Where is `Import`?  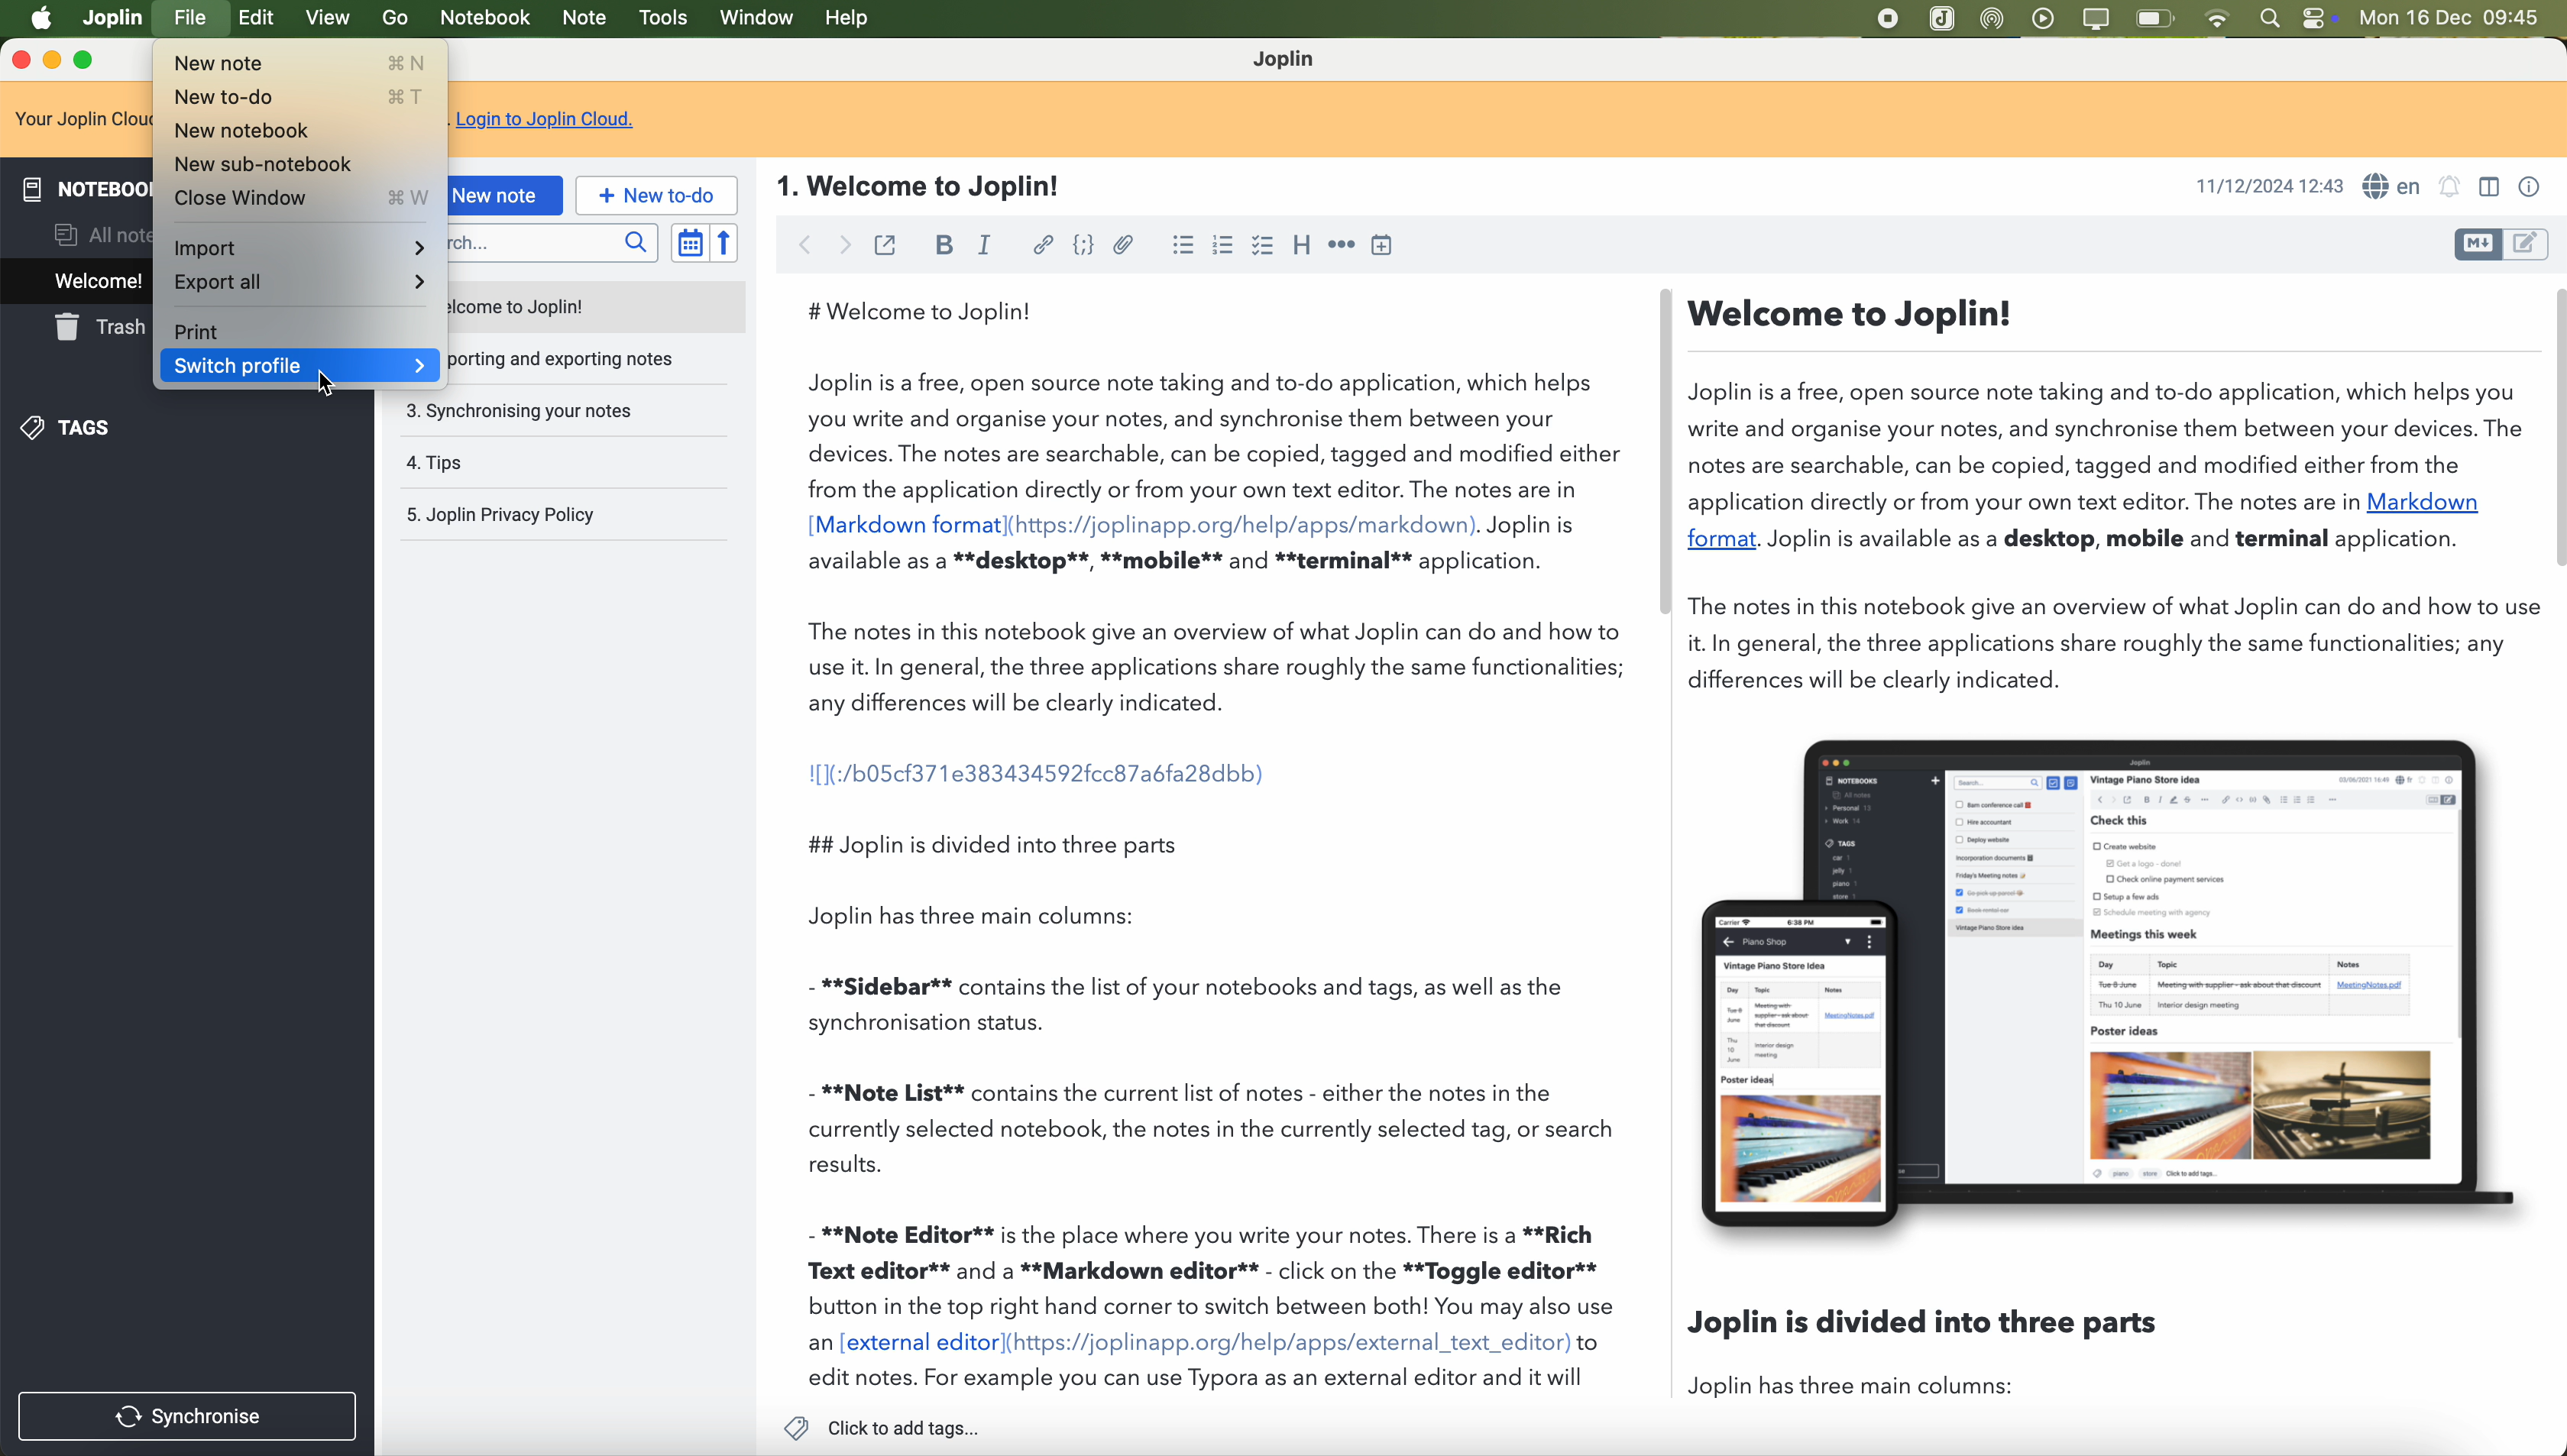 Import is located at coordinates (301, 245).